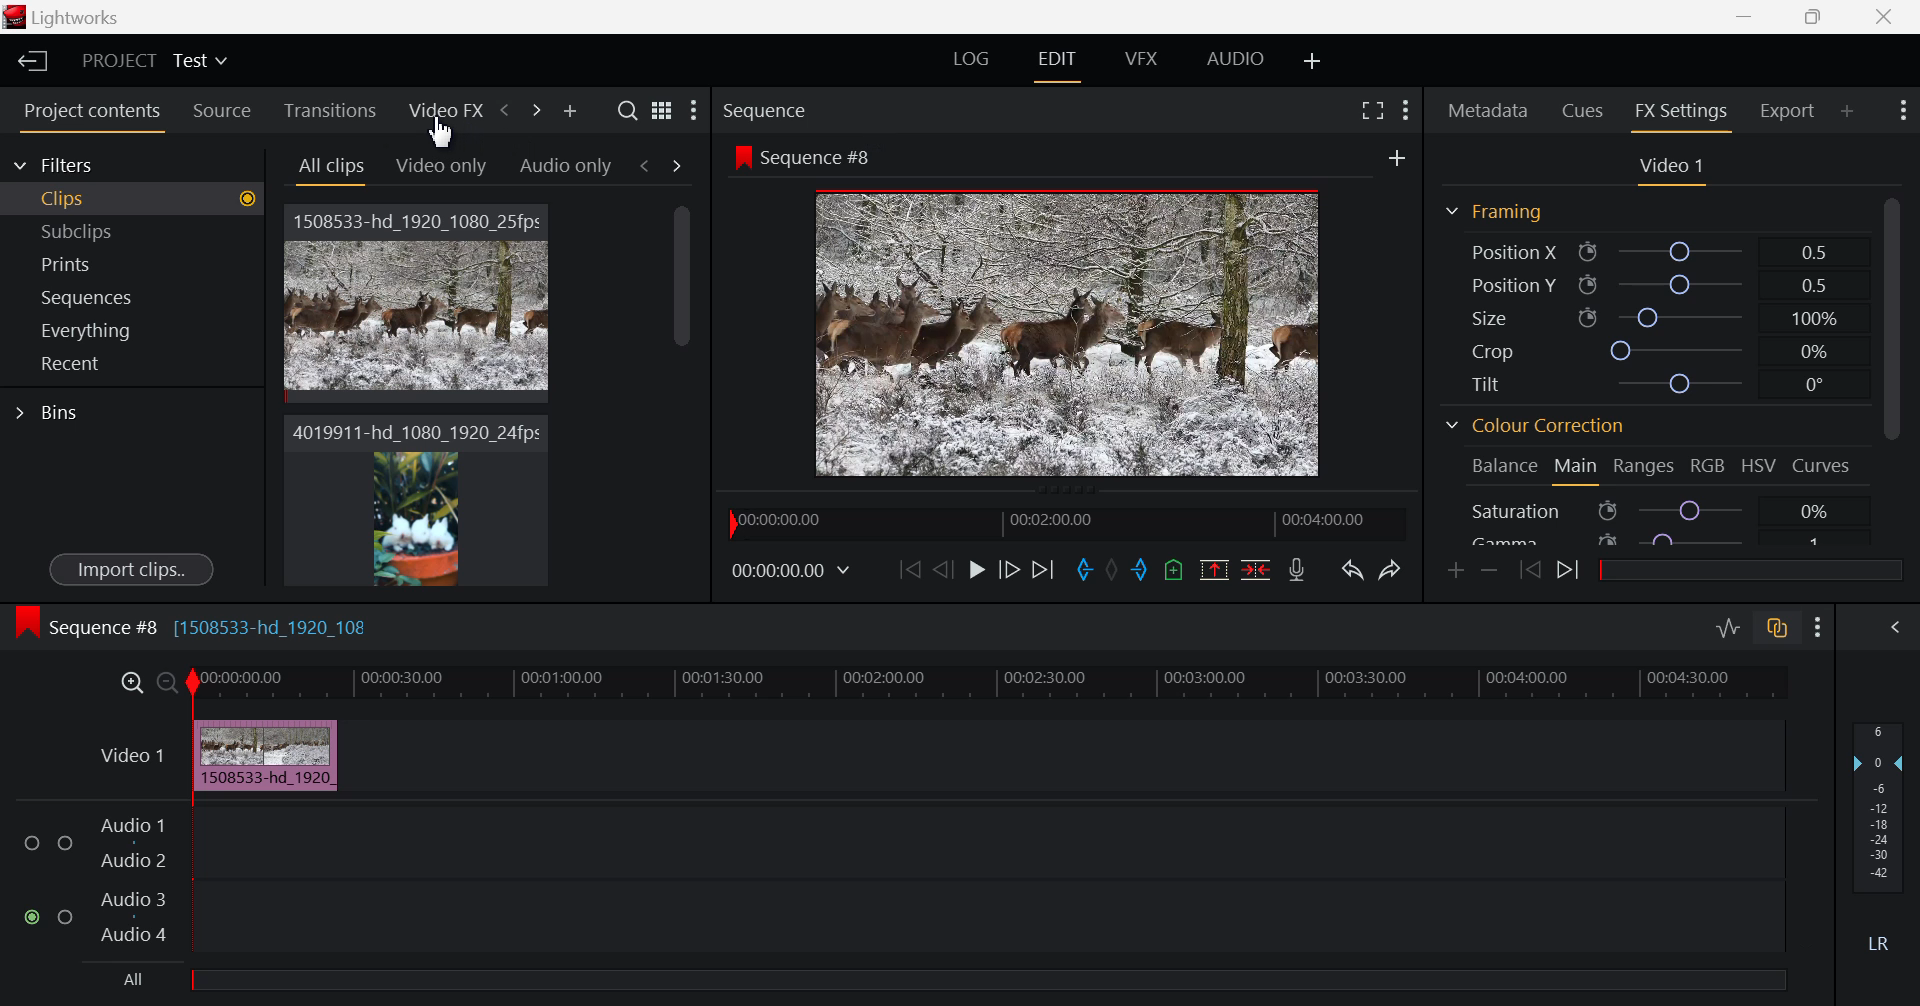  What do you see at coordinates (1656, 284) in the screenshot?
I see `Position Y` at bounding box center [1656, 284].